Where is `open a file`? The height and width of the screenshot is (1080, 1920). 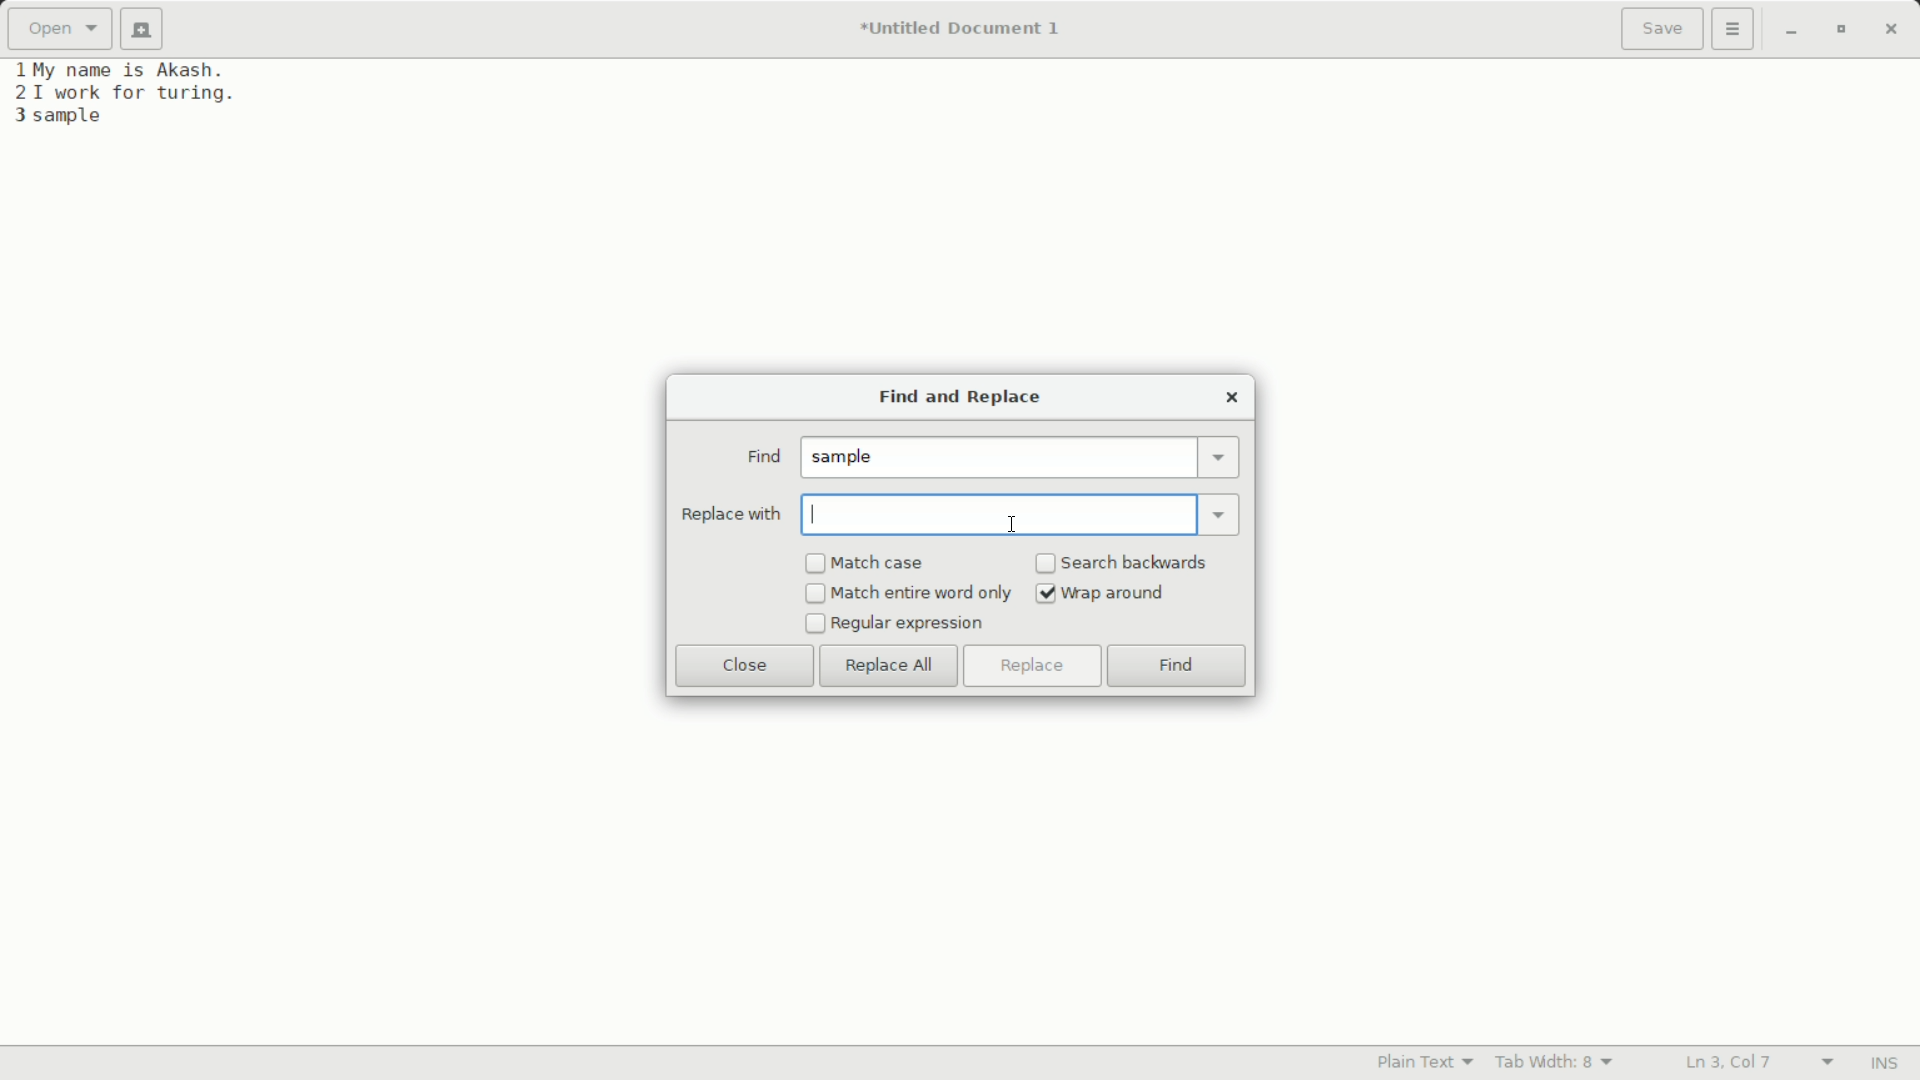
open a file is located at coordinates (59, 29).